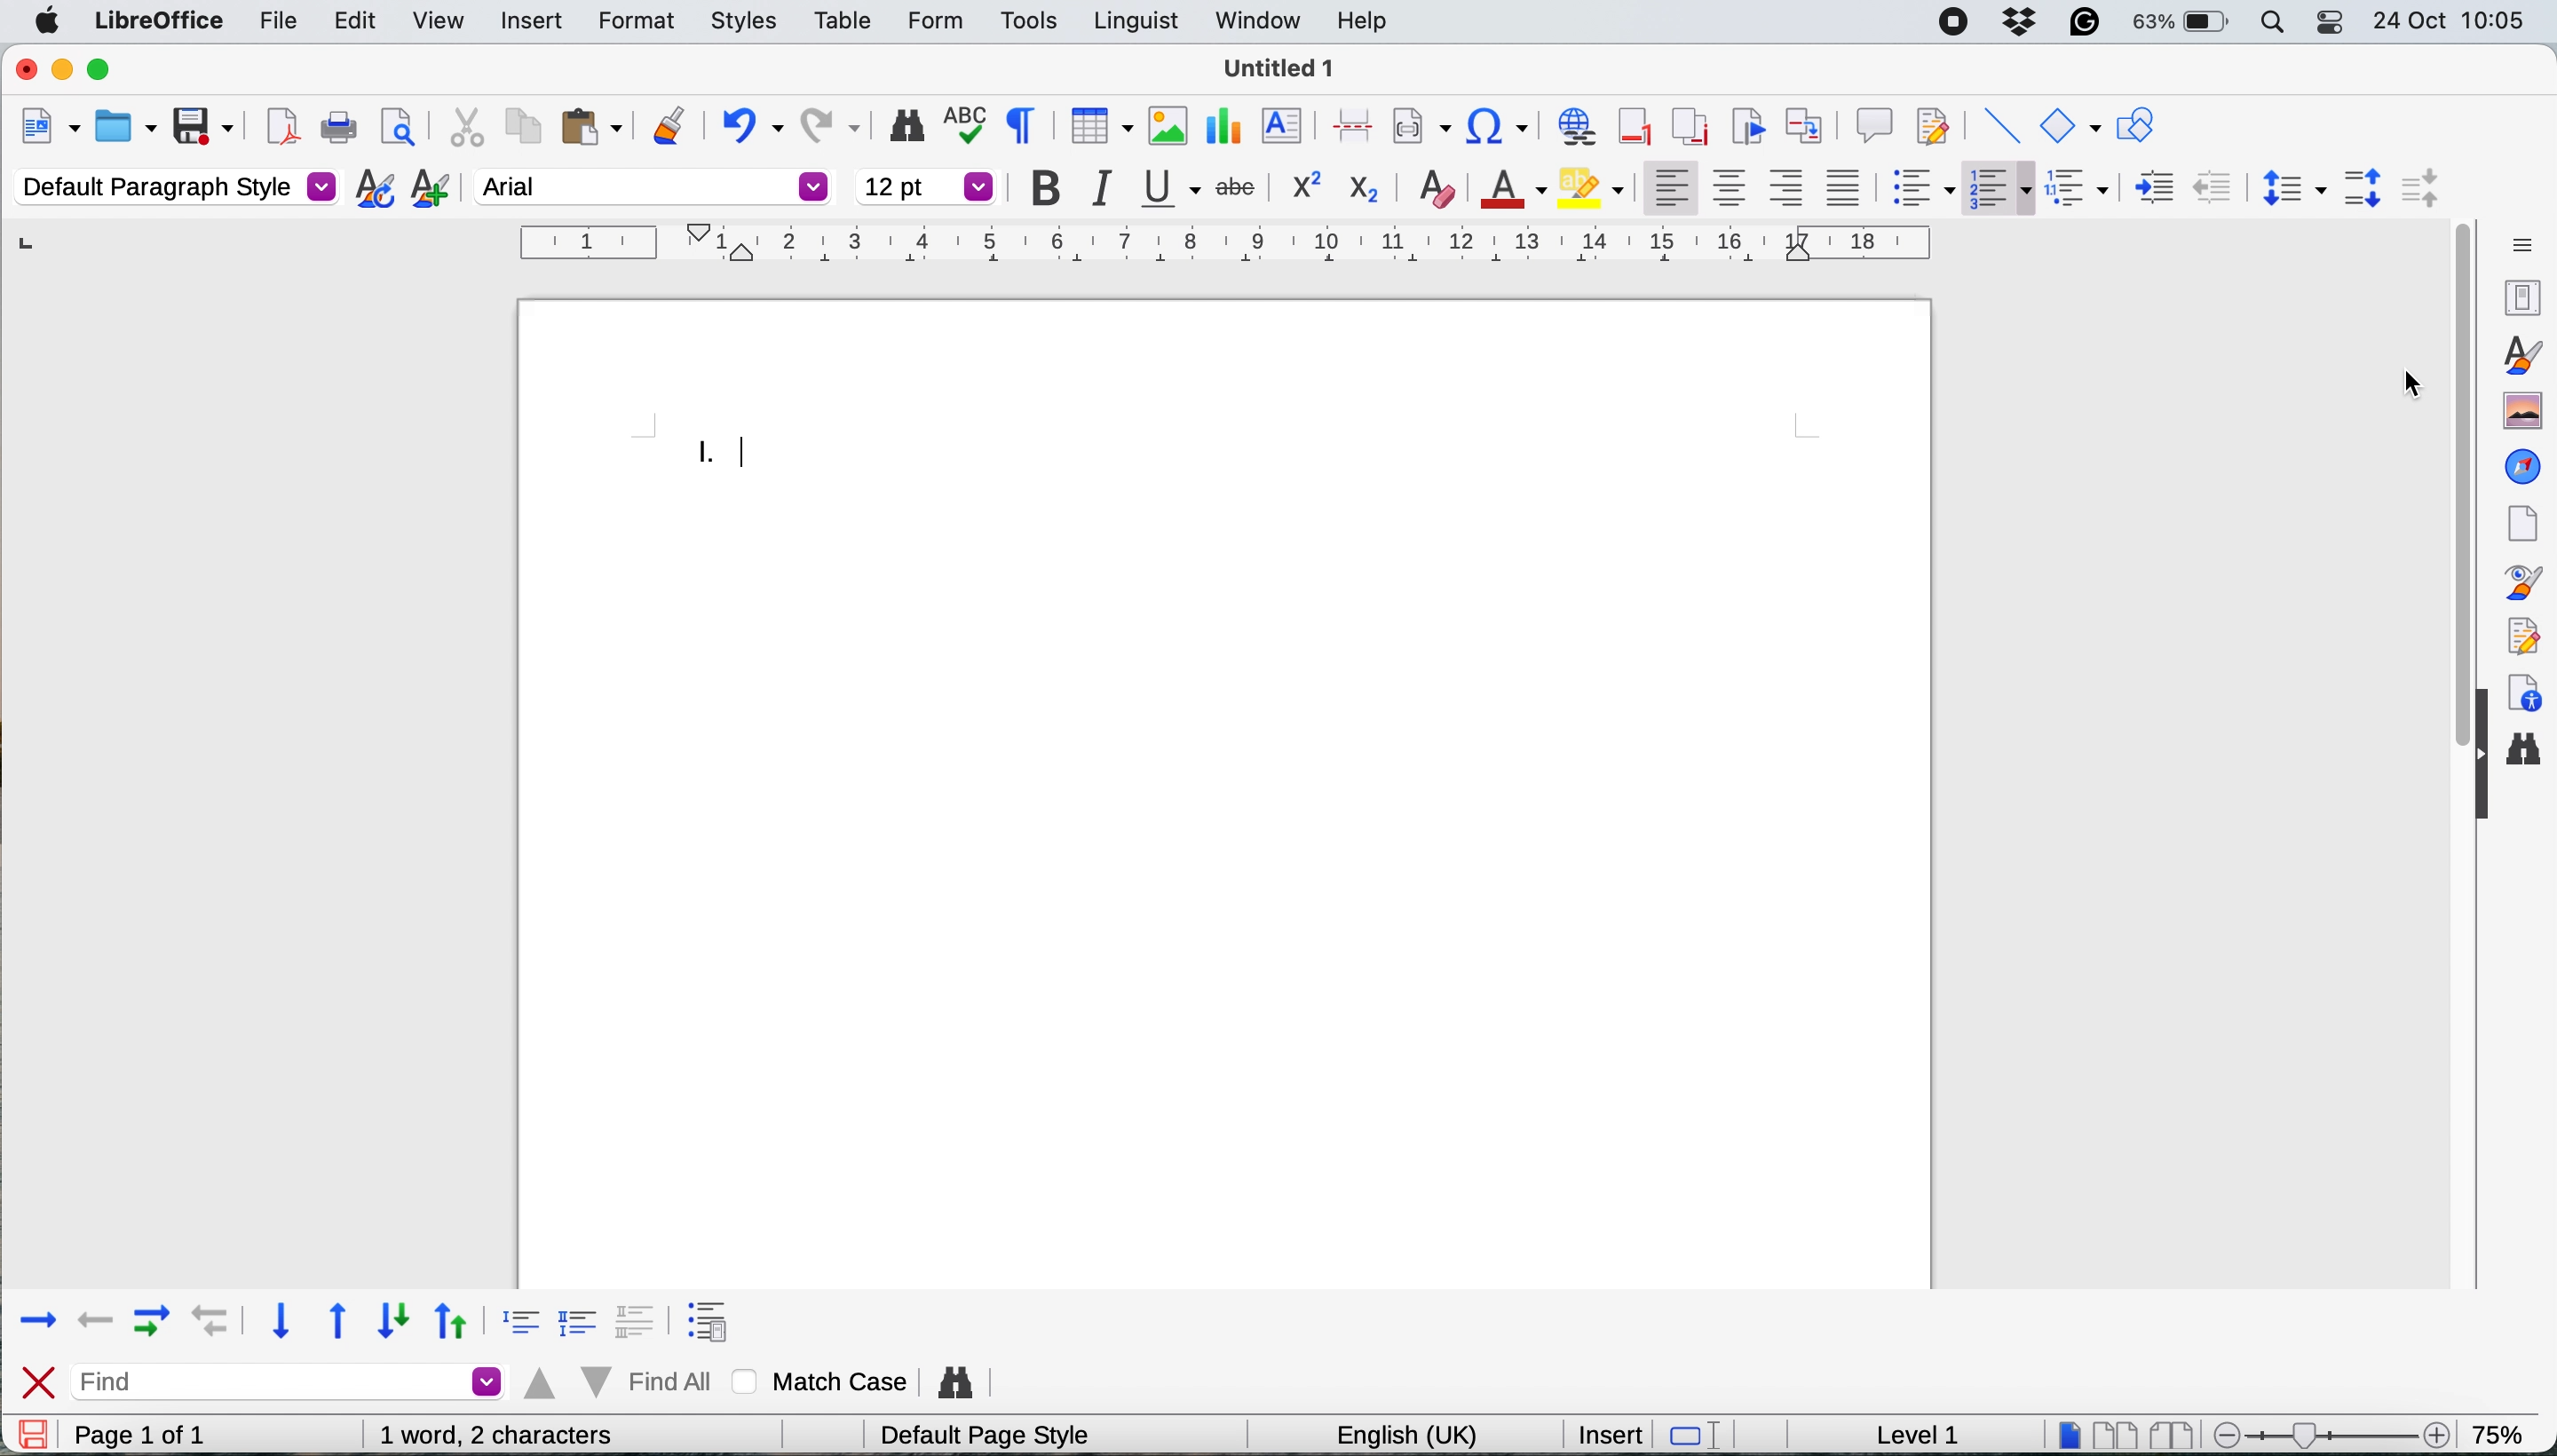 This screenshot has height=1456, width=2557. Describe the element at coordinates (103, 70) in the screenshot. I see `maximise` at that location.